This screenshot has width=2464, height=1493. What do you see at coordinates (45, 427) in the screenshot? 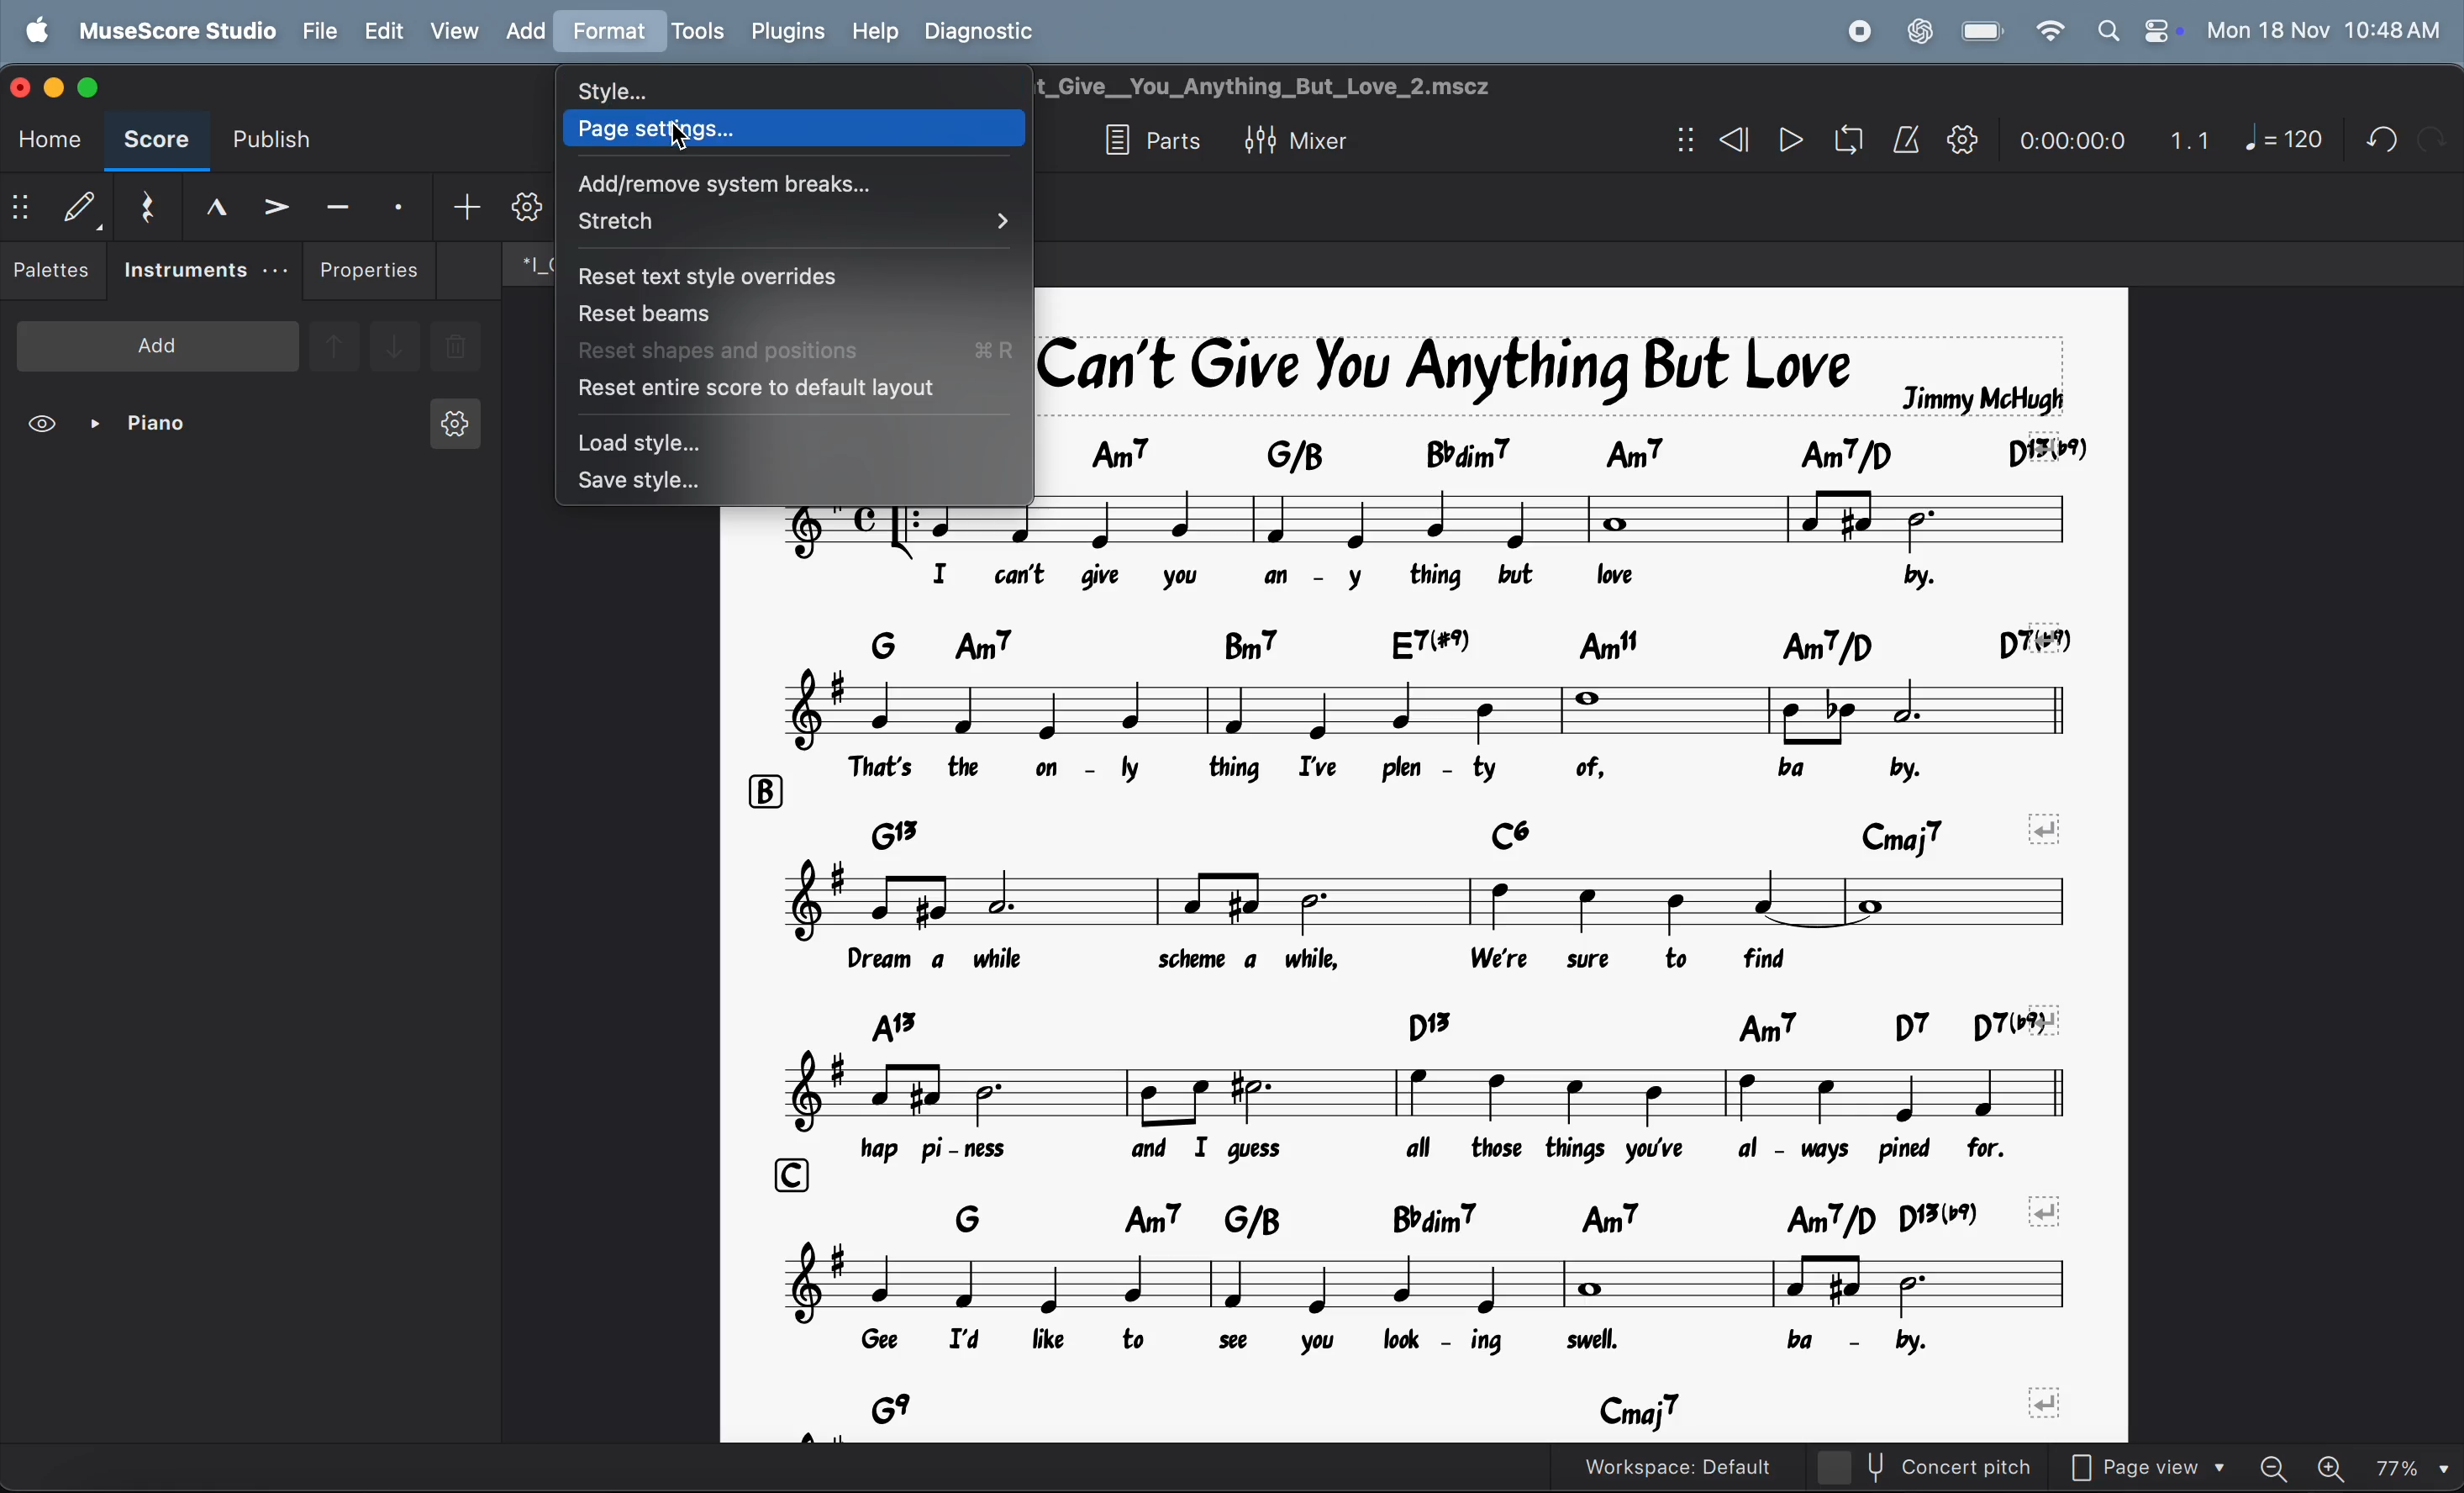
I see `view` at bounding box center [45, 427].